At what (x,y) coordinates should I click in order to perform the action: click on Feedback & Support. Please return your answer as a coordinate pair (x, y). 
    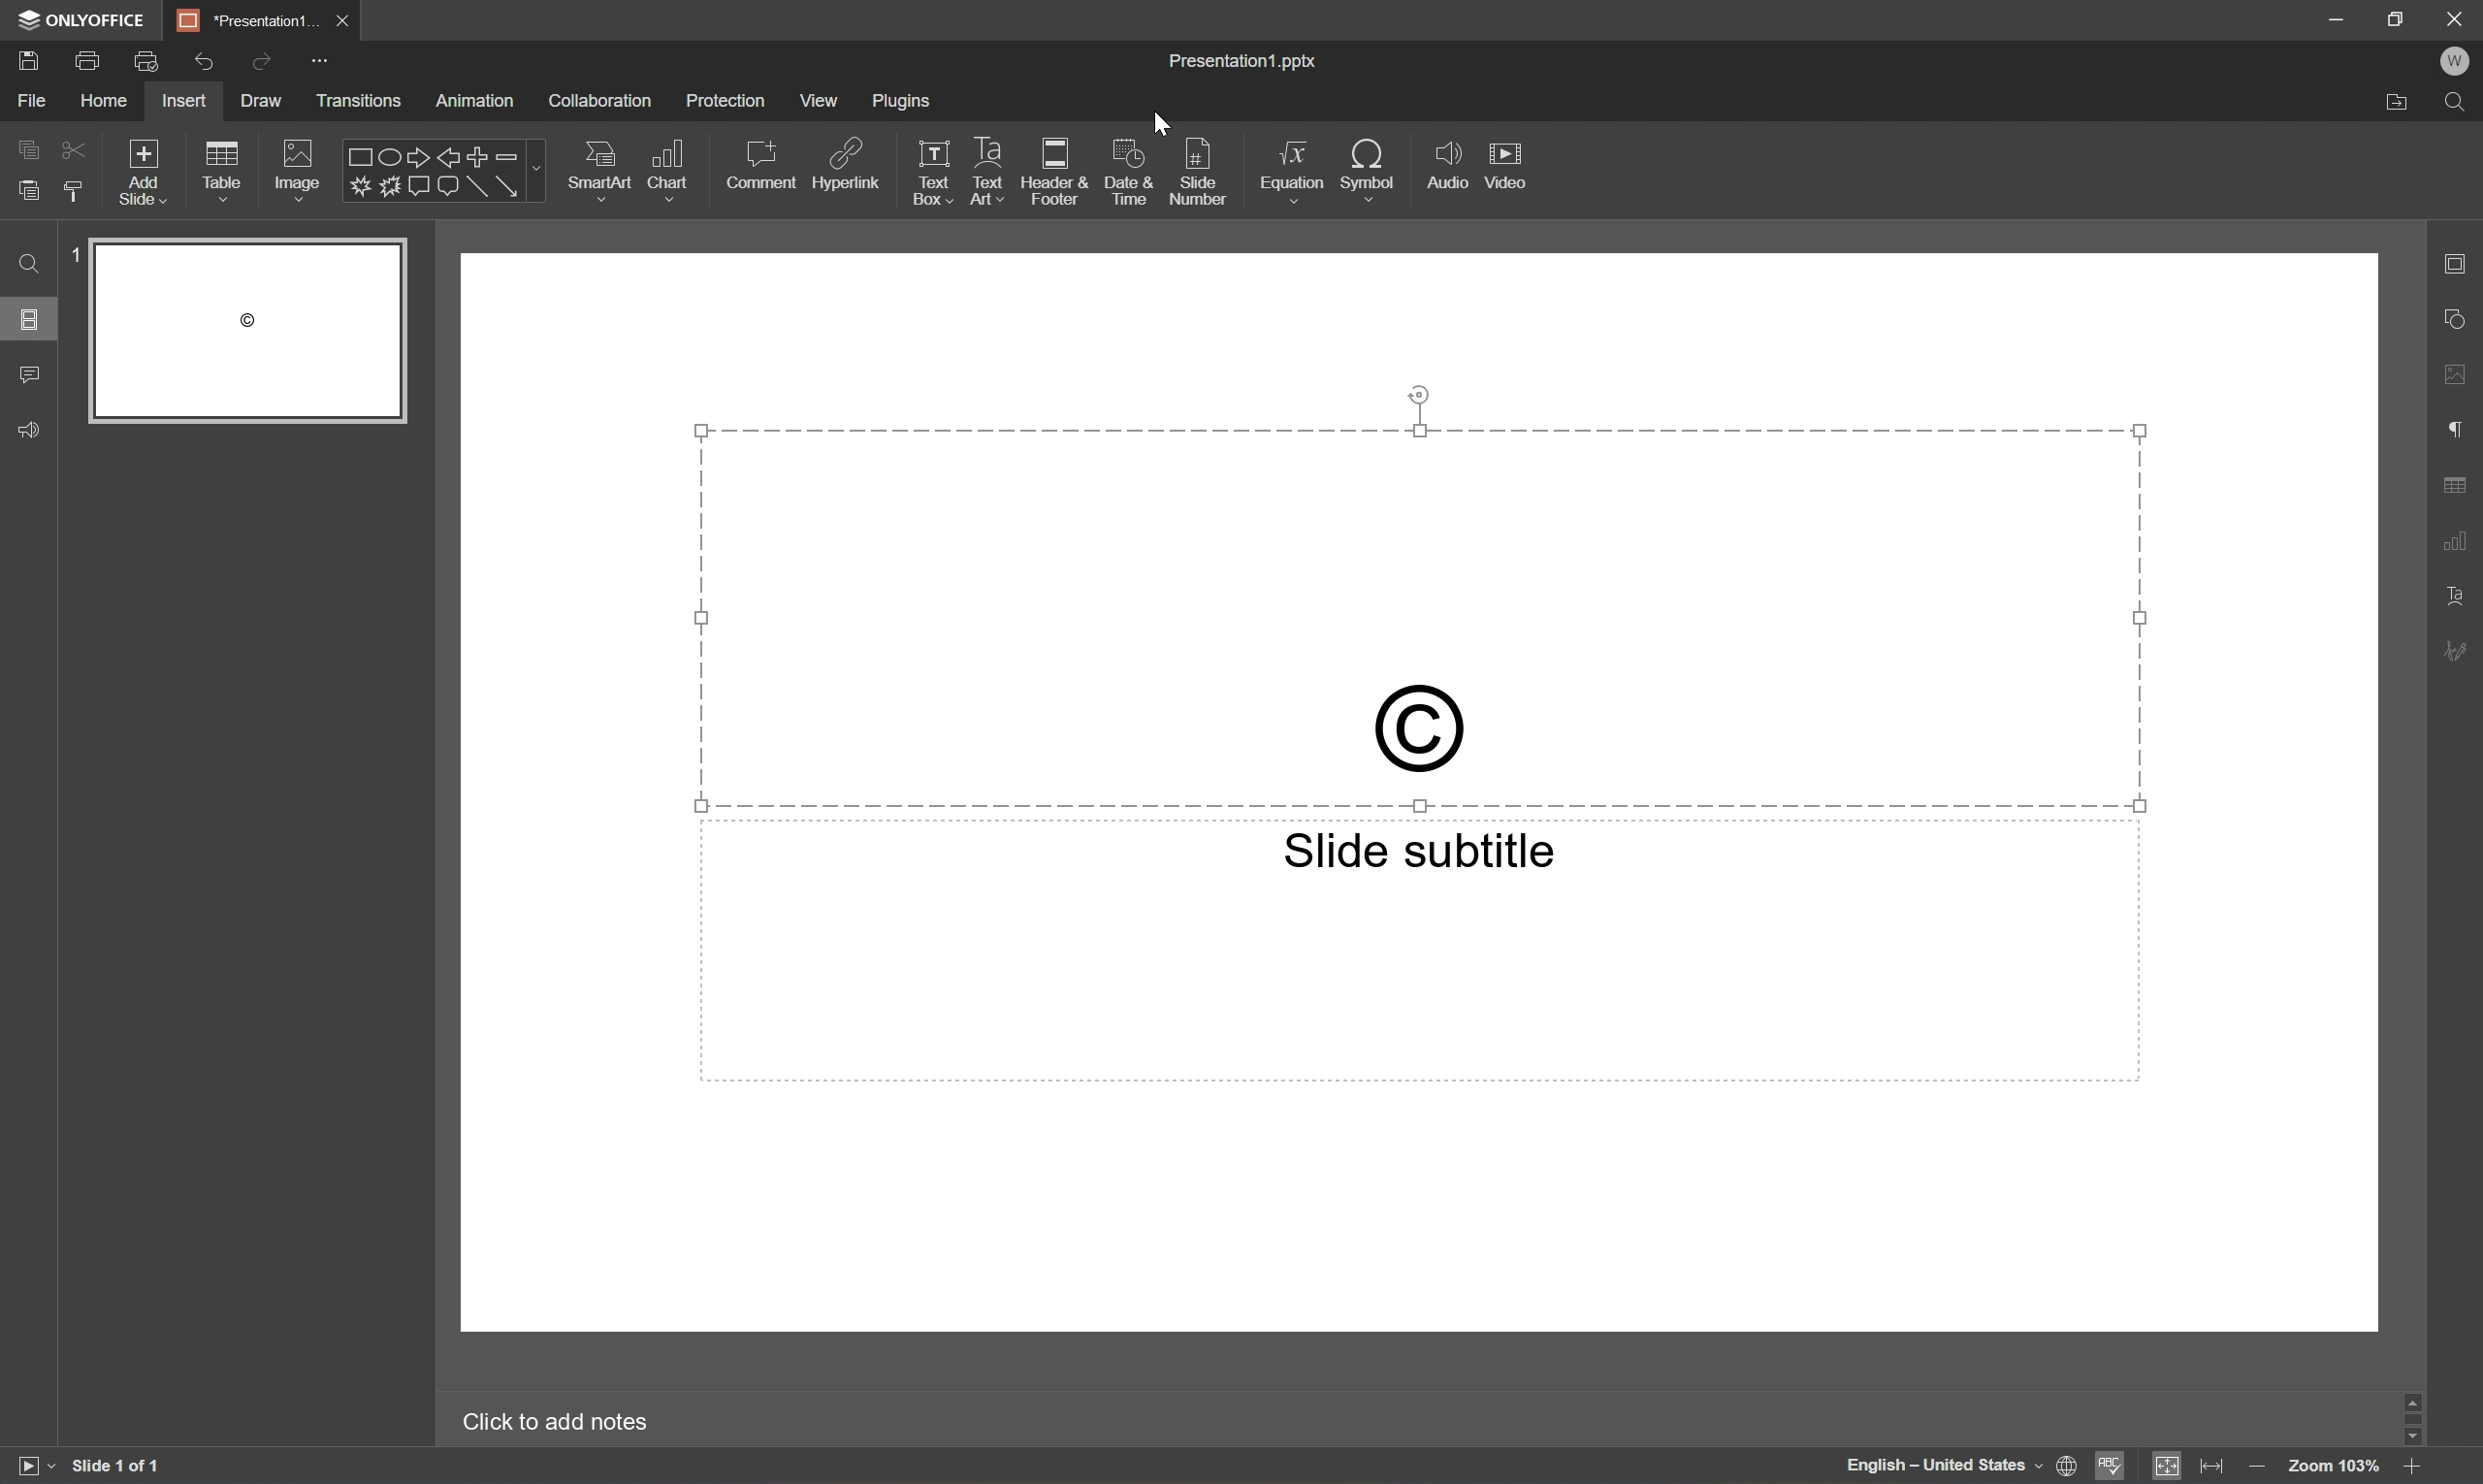
    Looking at the image, I should click on (25, 431).